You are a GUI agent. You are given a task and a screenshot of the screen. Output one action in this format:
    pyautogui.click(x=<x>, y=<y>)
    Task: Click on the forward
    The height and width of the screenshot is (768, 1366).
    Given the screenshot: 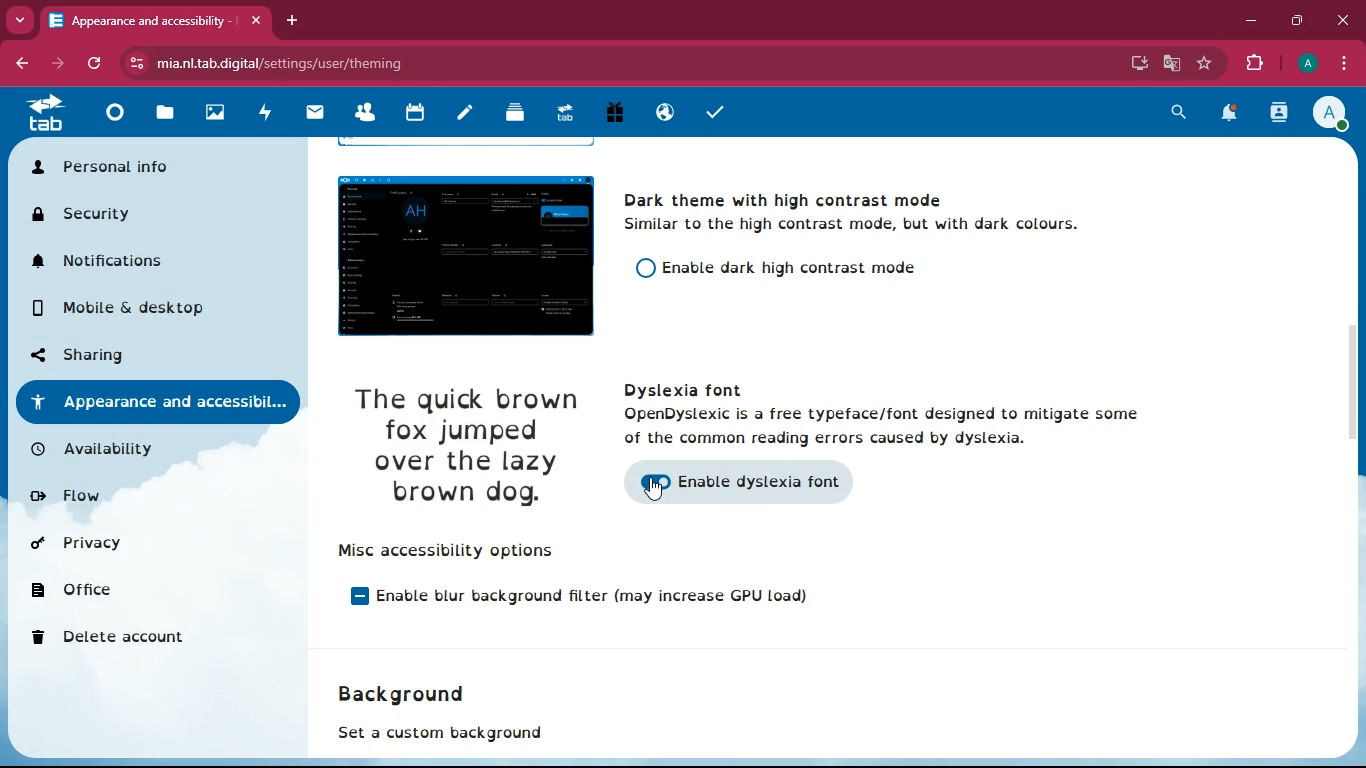 What is the action you would take?
    pyautogui.click(x=60, y=63)
    